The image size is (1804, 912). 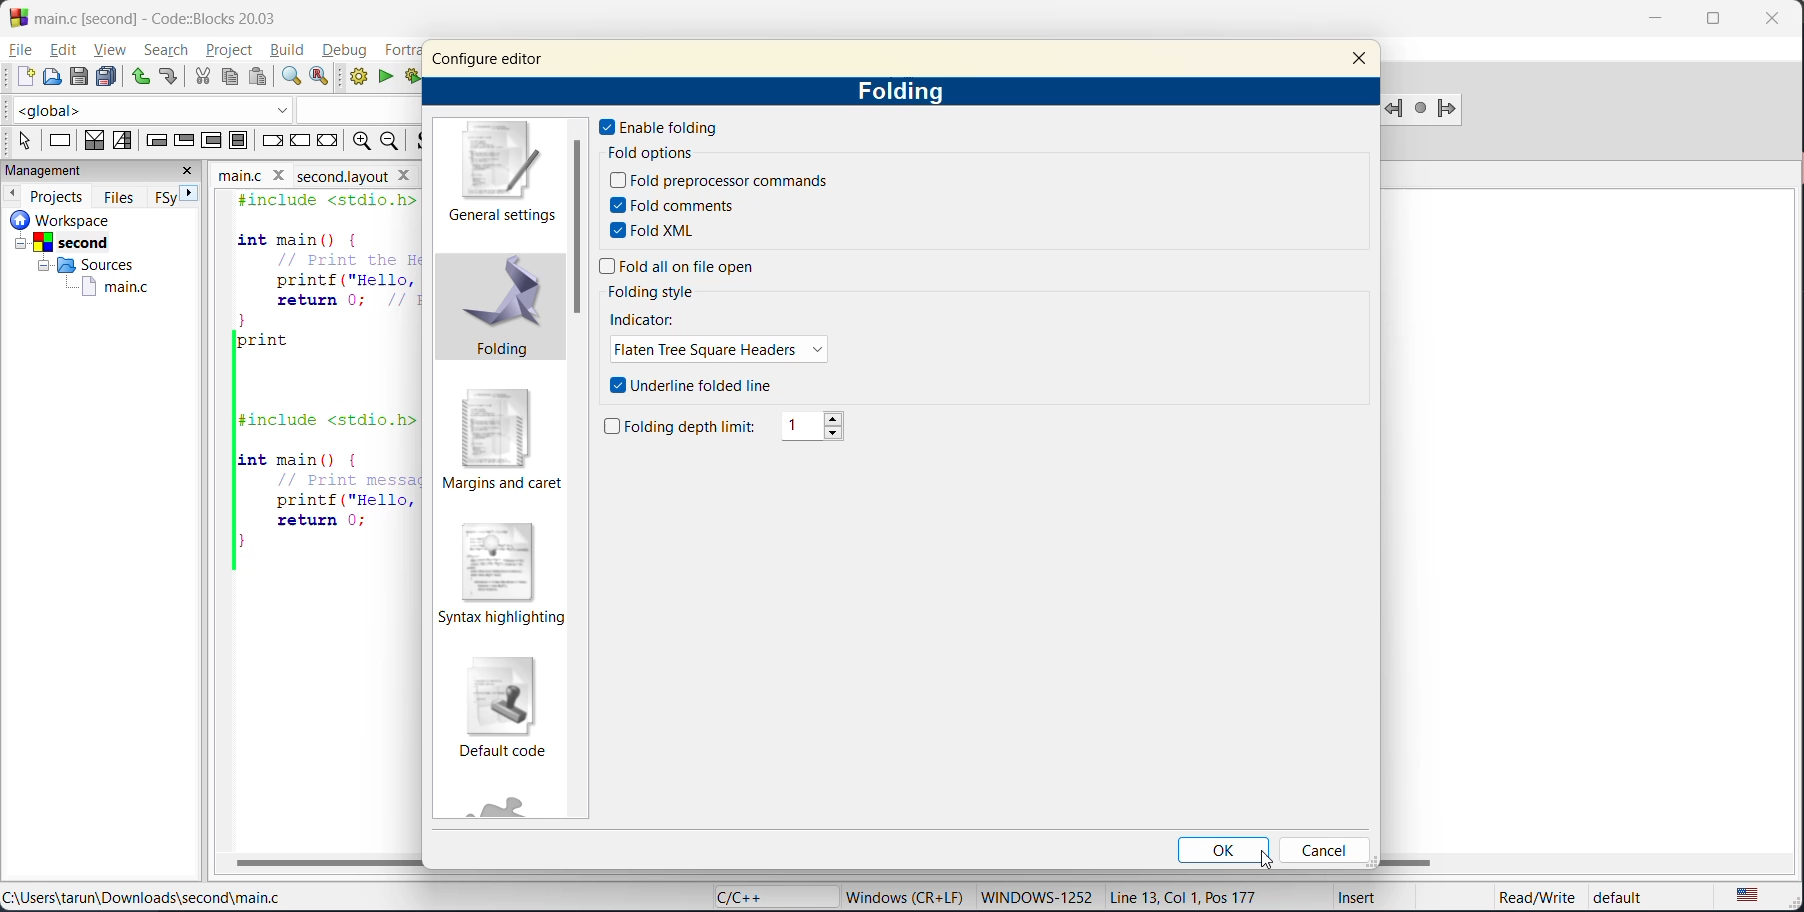 What do you see at coordinates (501, 440) in the screenshot?
I see `margins and caret` at bounding box center [501, 440].